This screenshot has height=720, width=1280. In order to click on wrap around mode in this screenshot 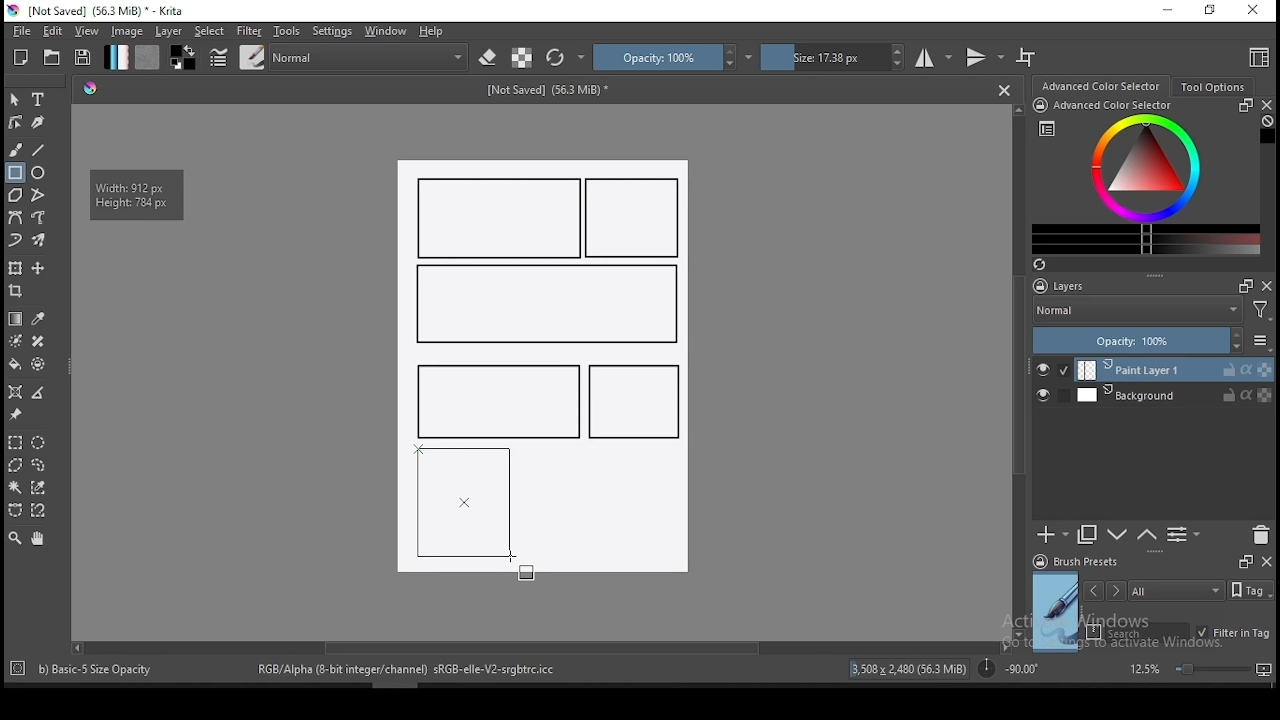, I will do `click(1027, 57)`.